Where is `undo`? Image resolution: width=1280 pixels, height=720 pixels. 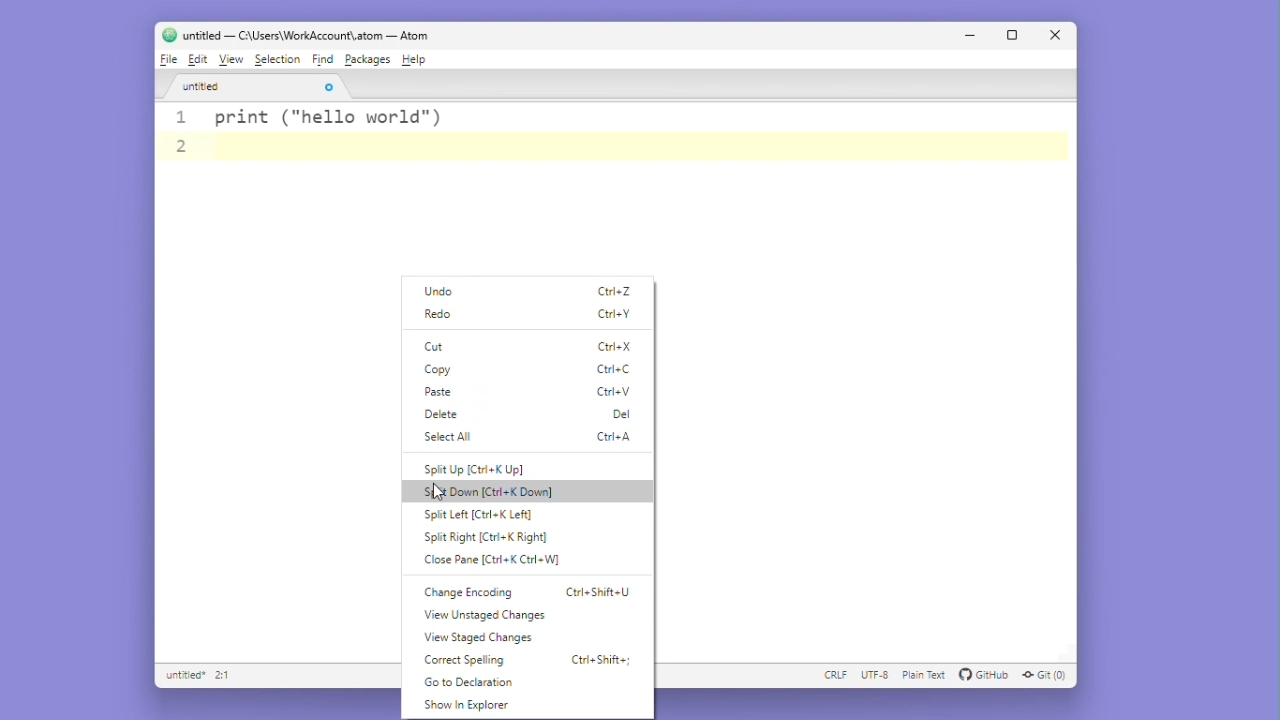
undo is located at coordinates (447, 290).